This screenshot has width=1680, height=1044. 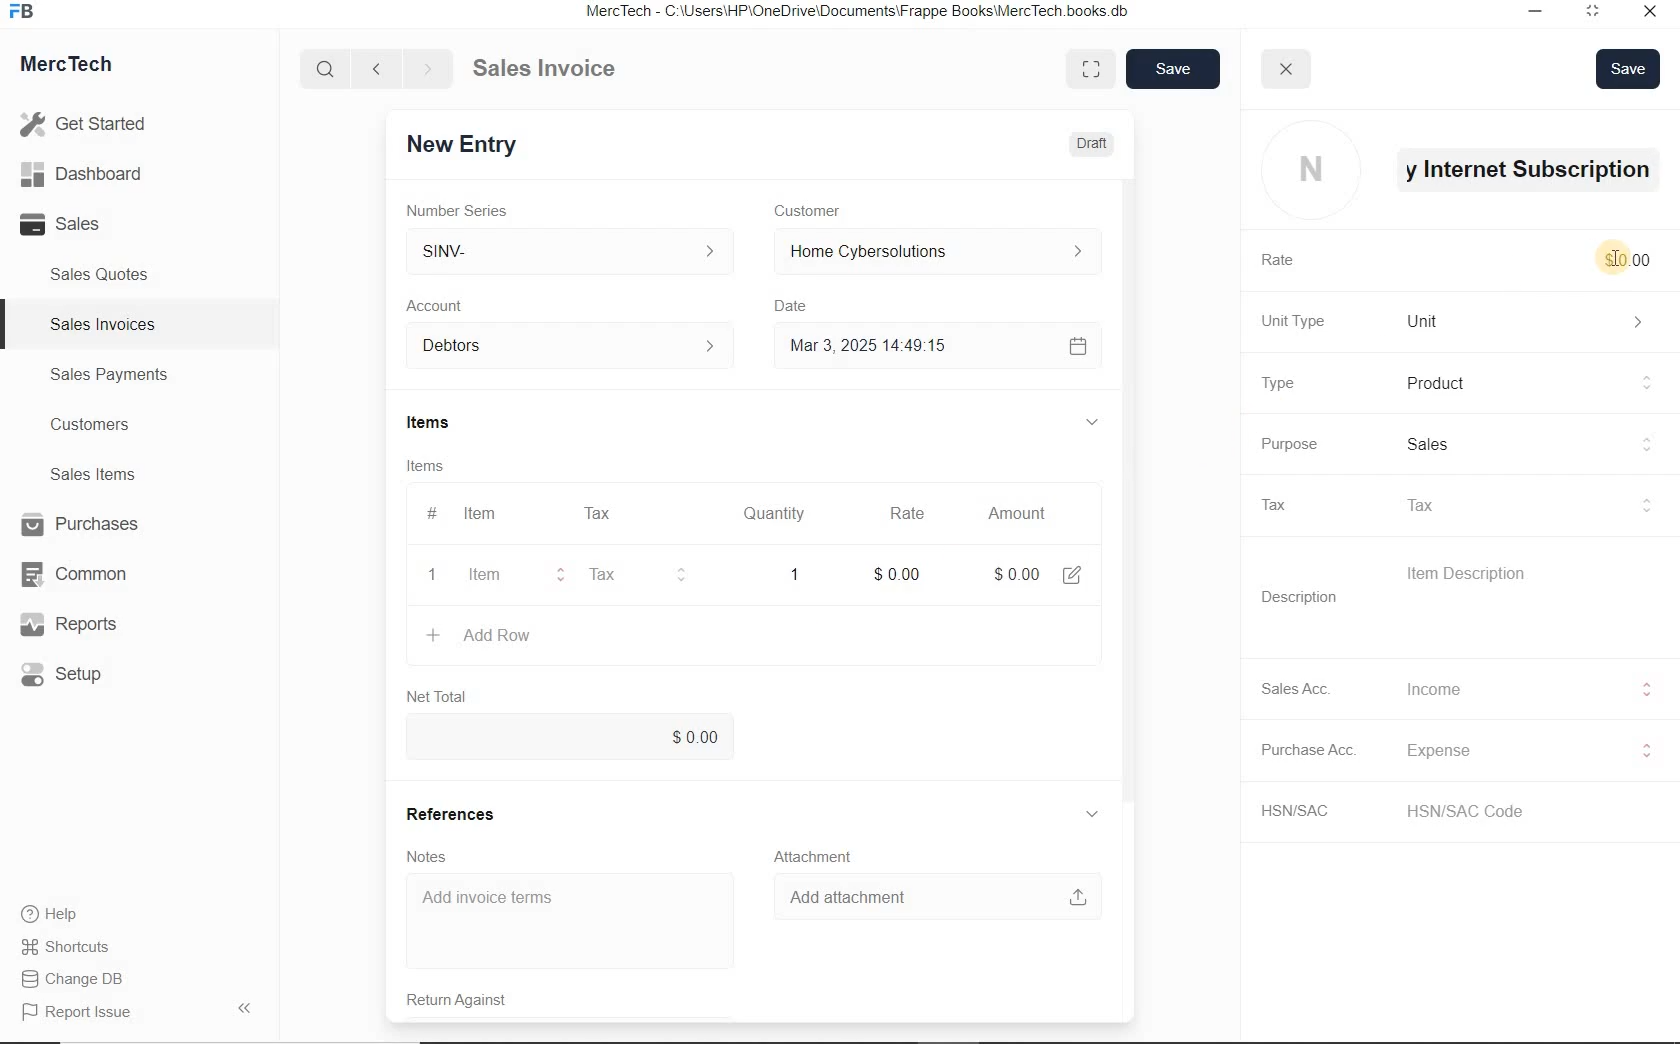 What do you see at coordinates (818, 210) in the screenshot?
I see `Customer` at bounding box center [818, 210].